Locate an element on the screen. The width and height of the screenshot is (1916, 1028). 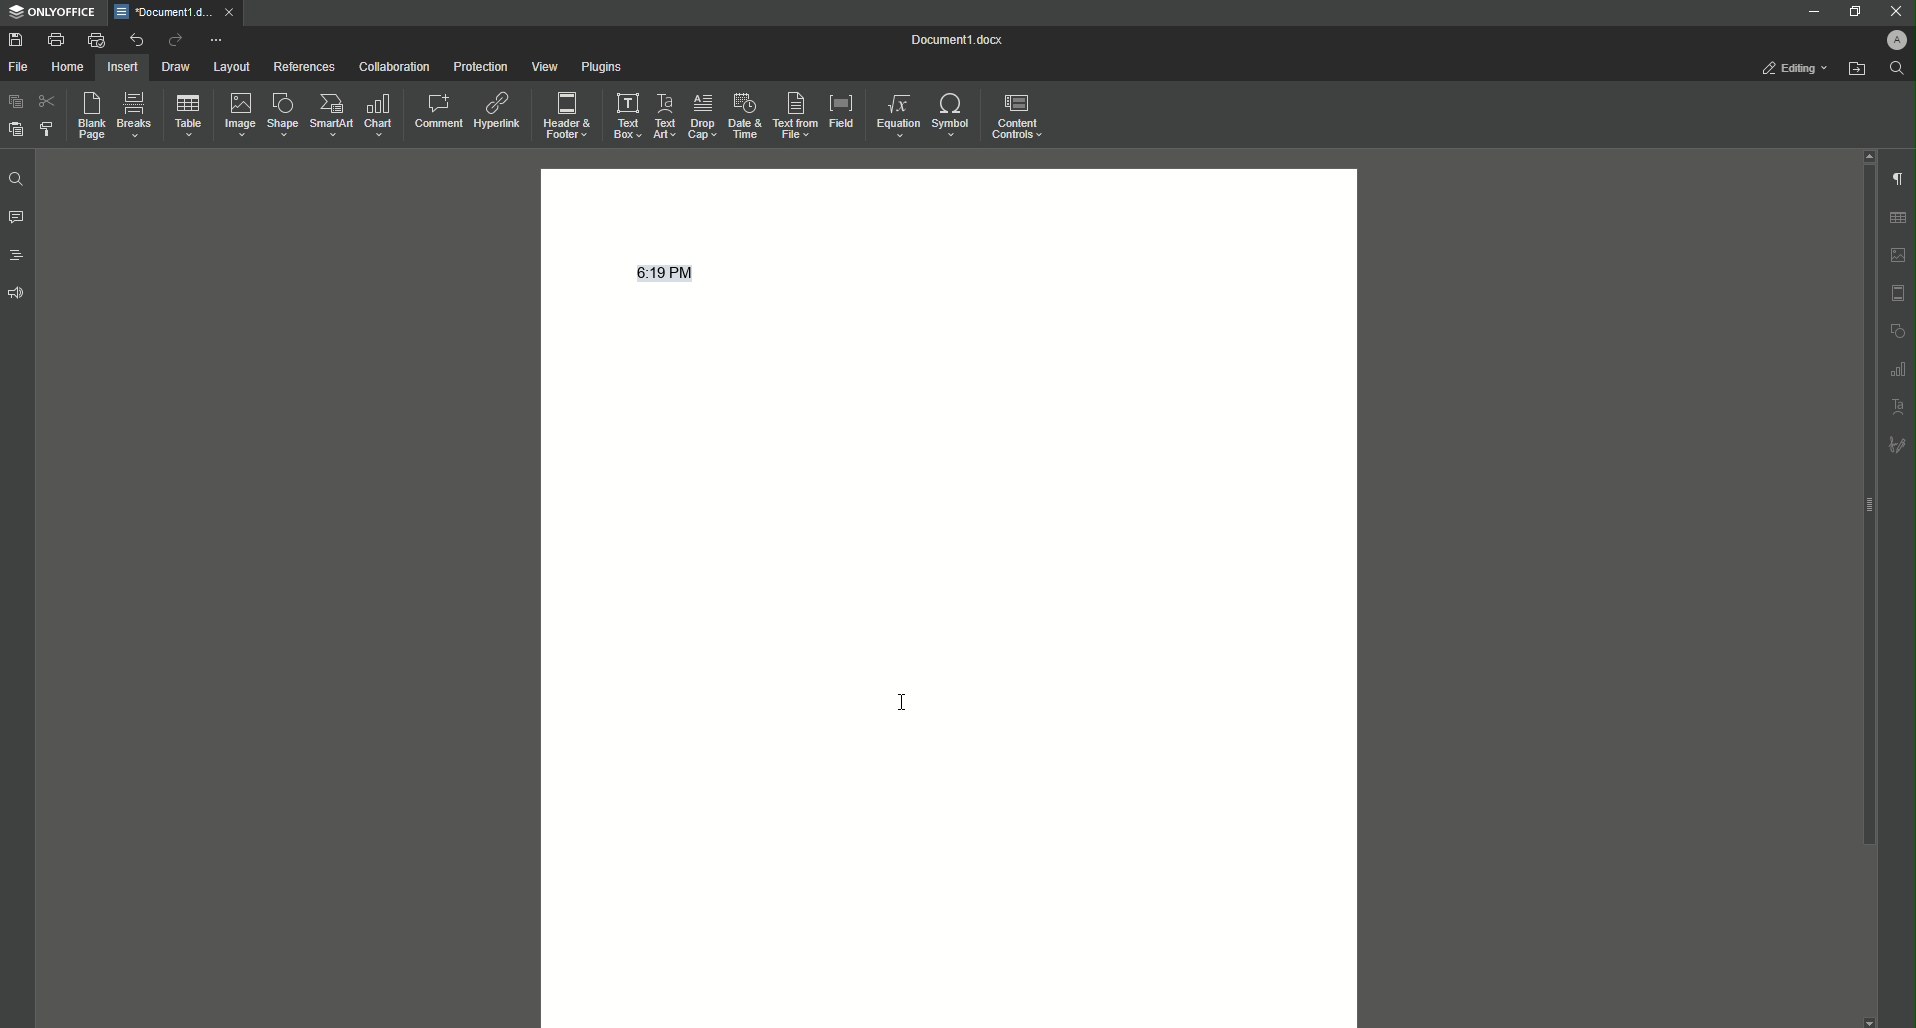
Equation is located at coordinates (899, 115).